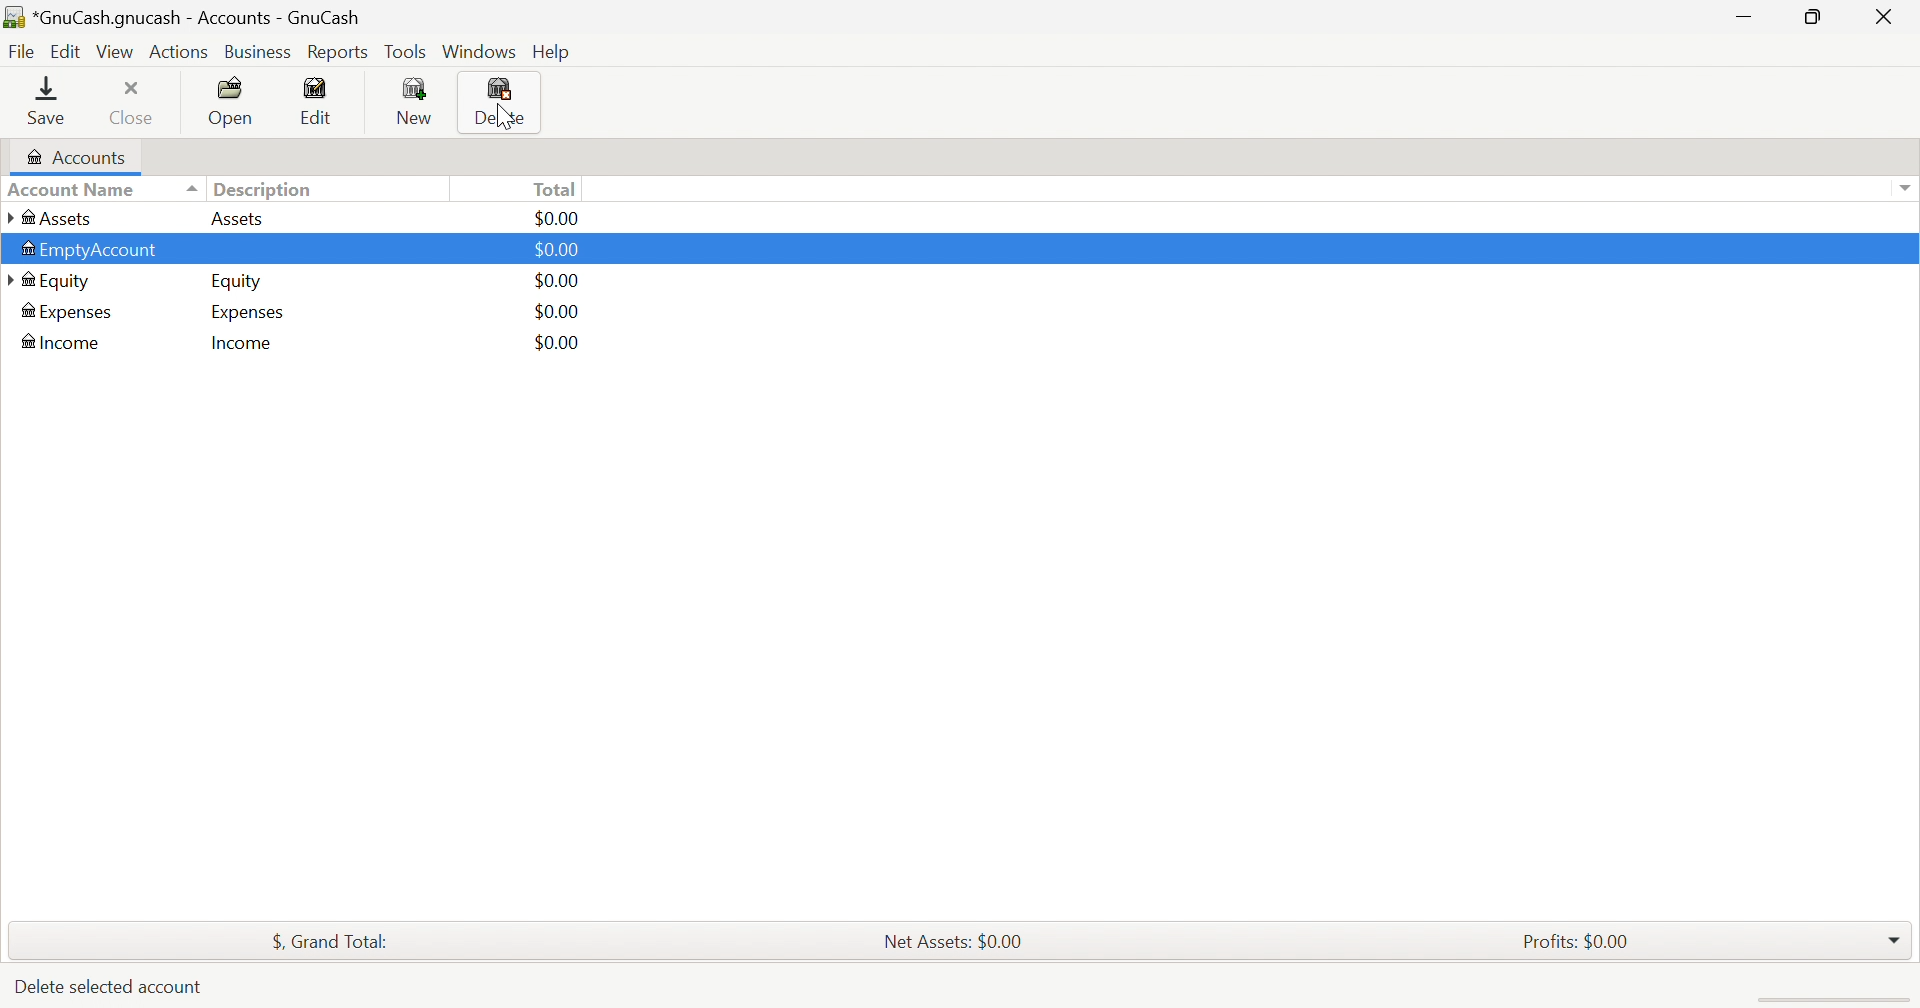 This screenshot has width=1920, height=1008. What do you see at coordinates (55, 280) in the screenshot?
I see `Equity` at bounding box center [55, 280].